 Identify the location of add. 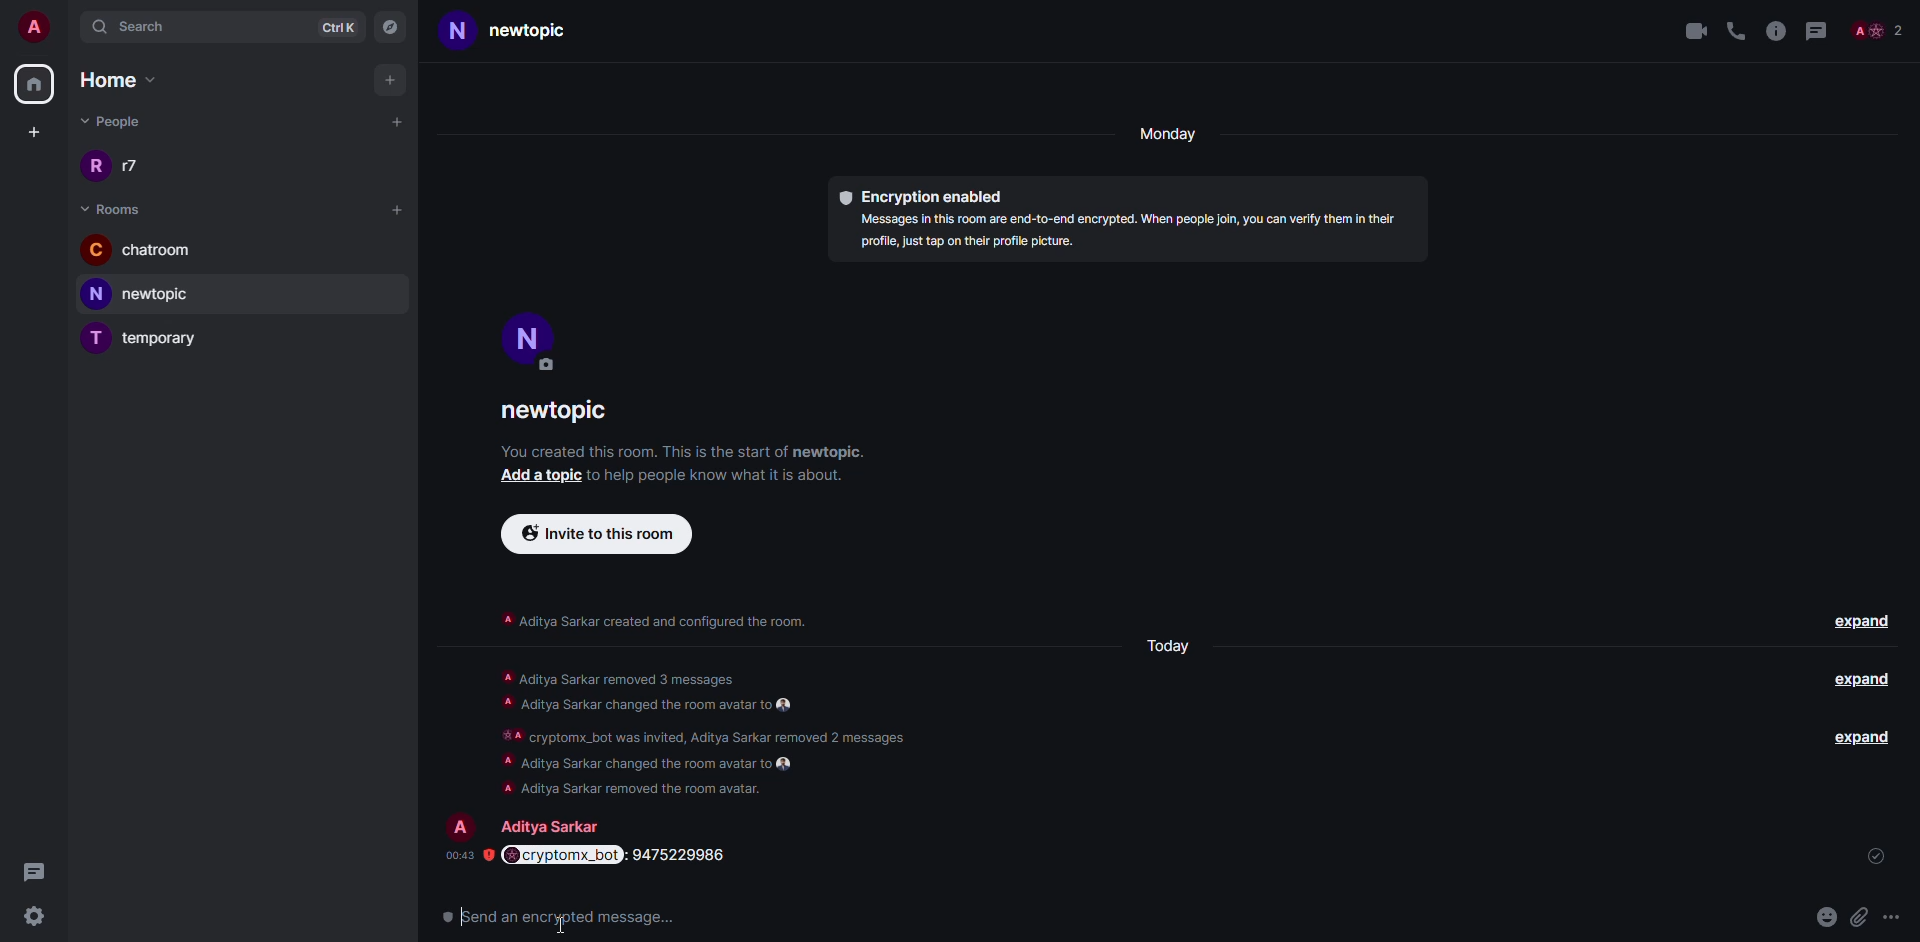
(392, 80).